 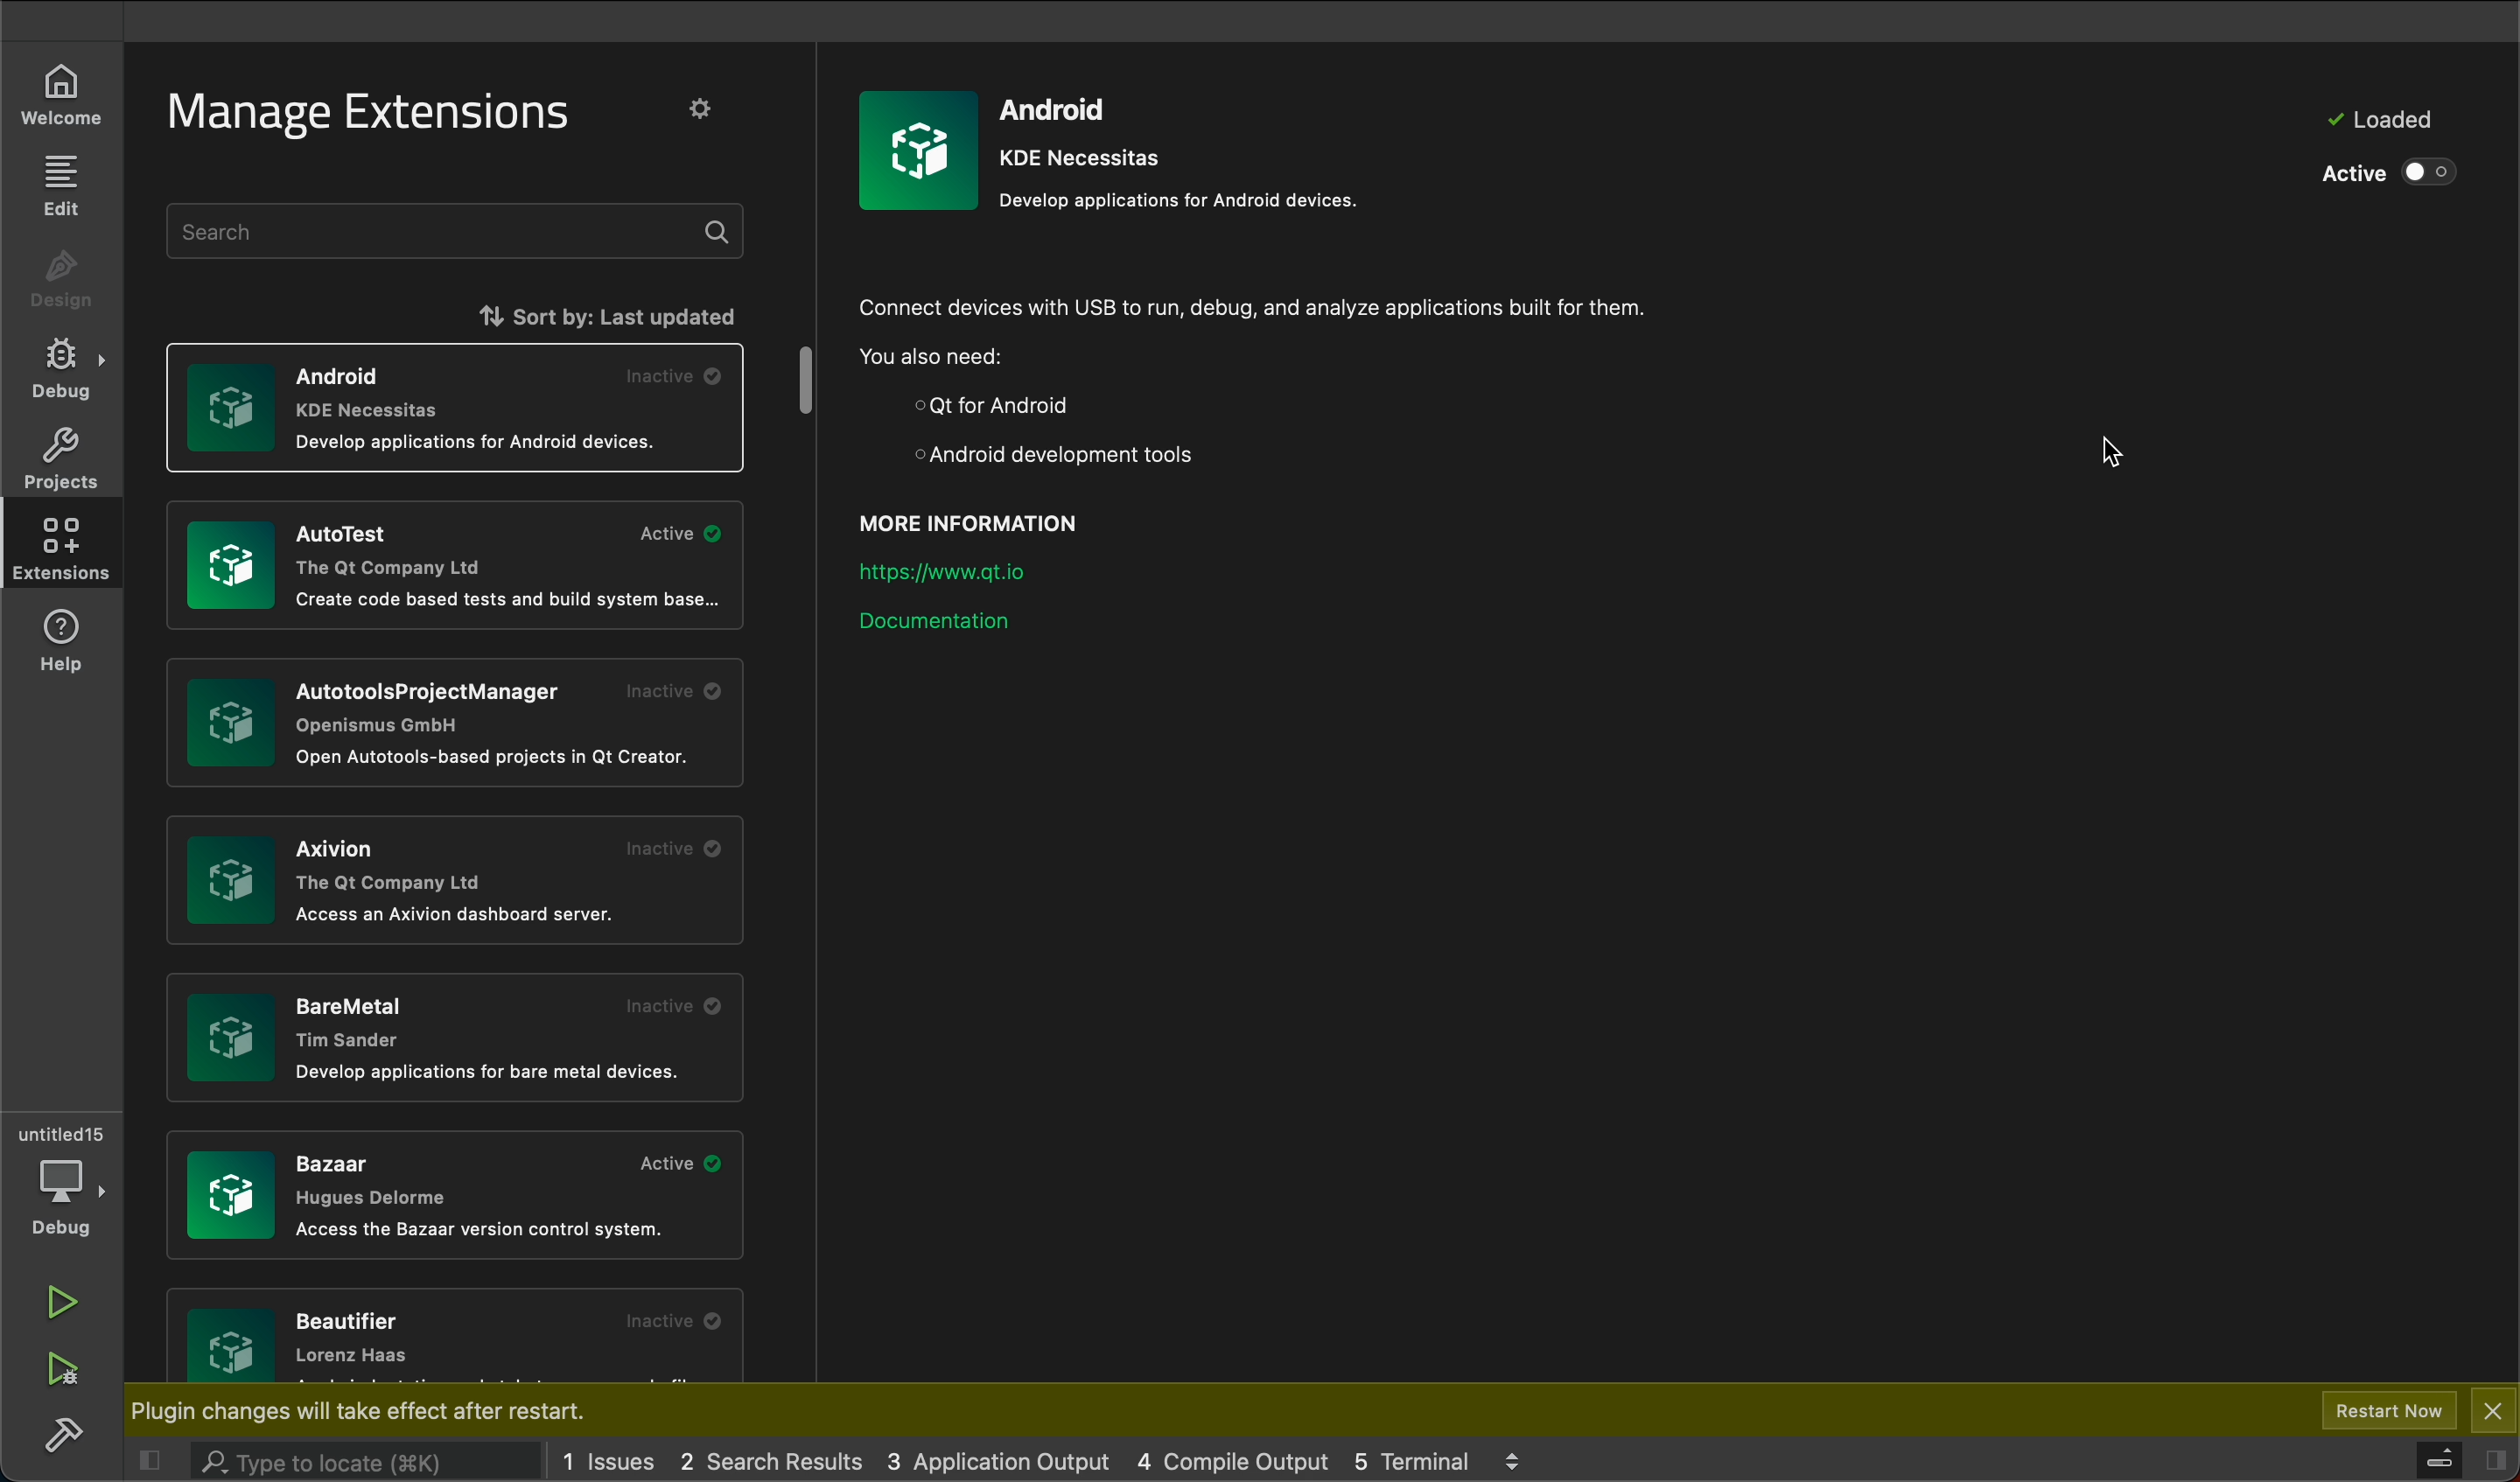 What do you see at coordinates (2492, 1462) in the screenshot?
I see `open sidebar` at bounding box center [2492, 1462].